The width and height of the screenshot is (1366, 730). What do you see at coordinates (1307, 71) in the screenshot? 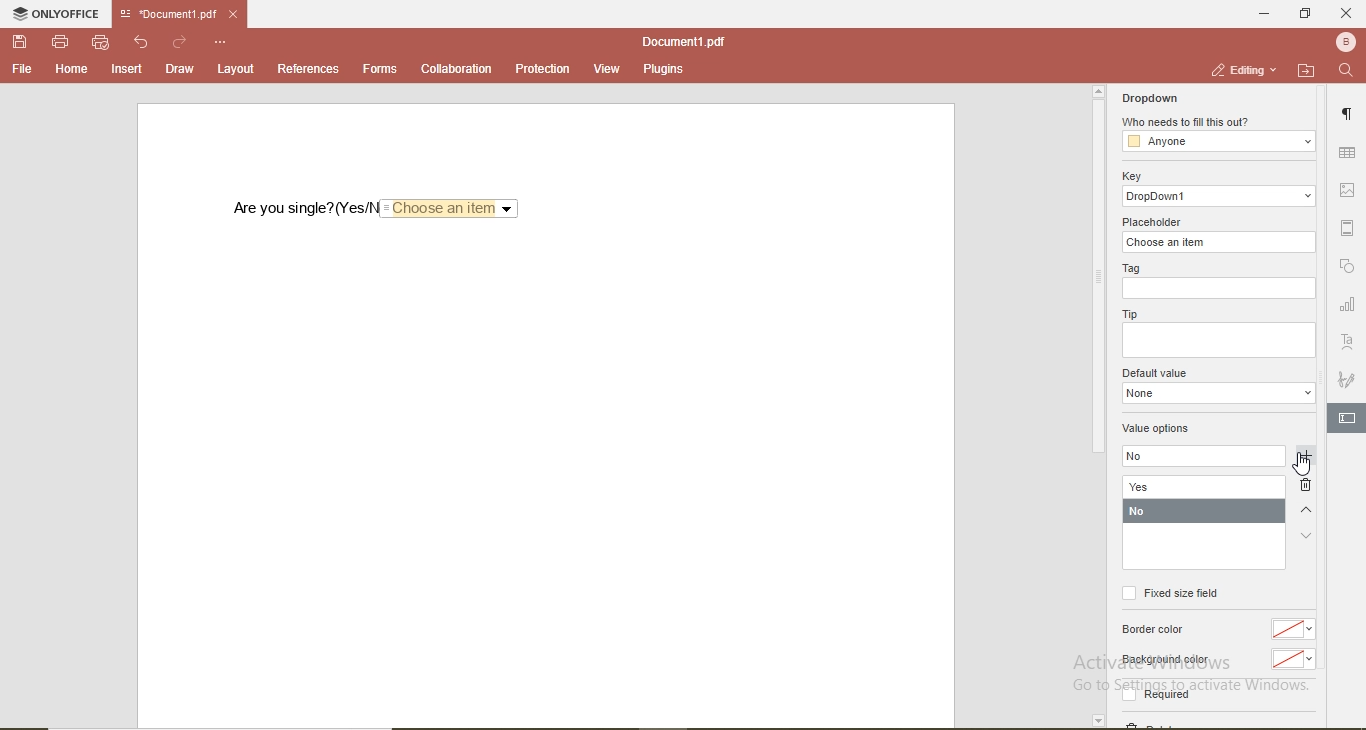
I see `open file location` at bounding box center [1307, 71].